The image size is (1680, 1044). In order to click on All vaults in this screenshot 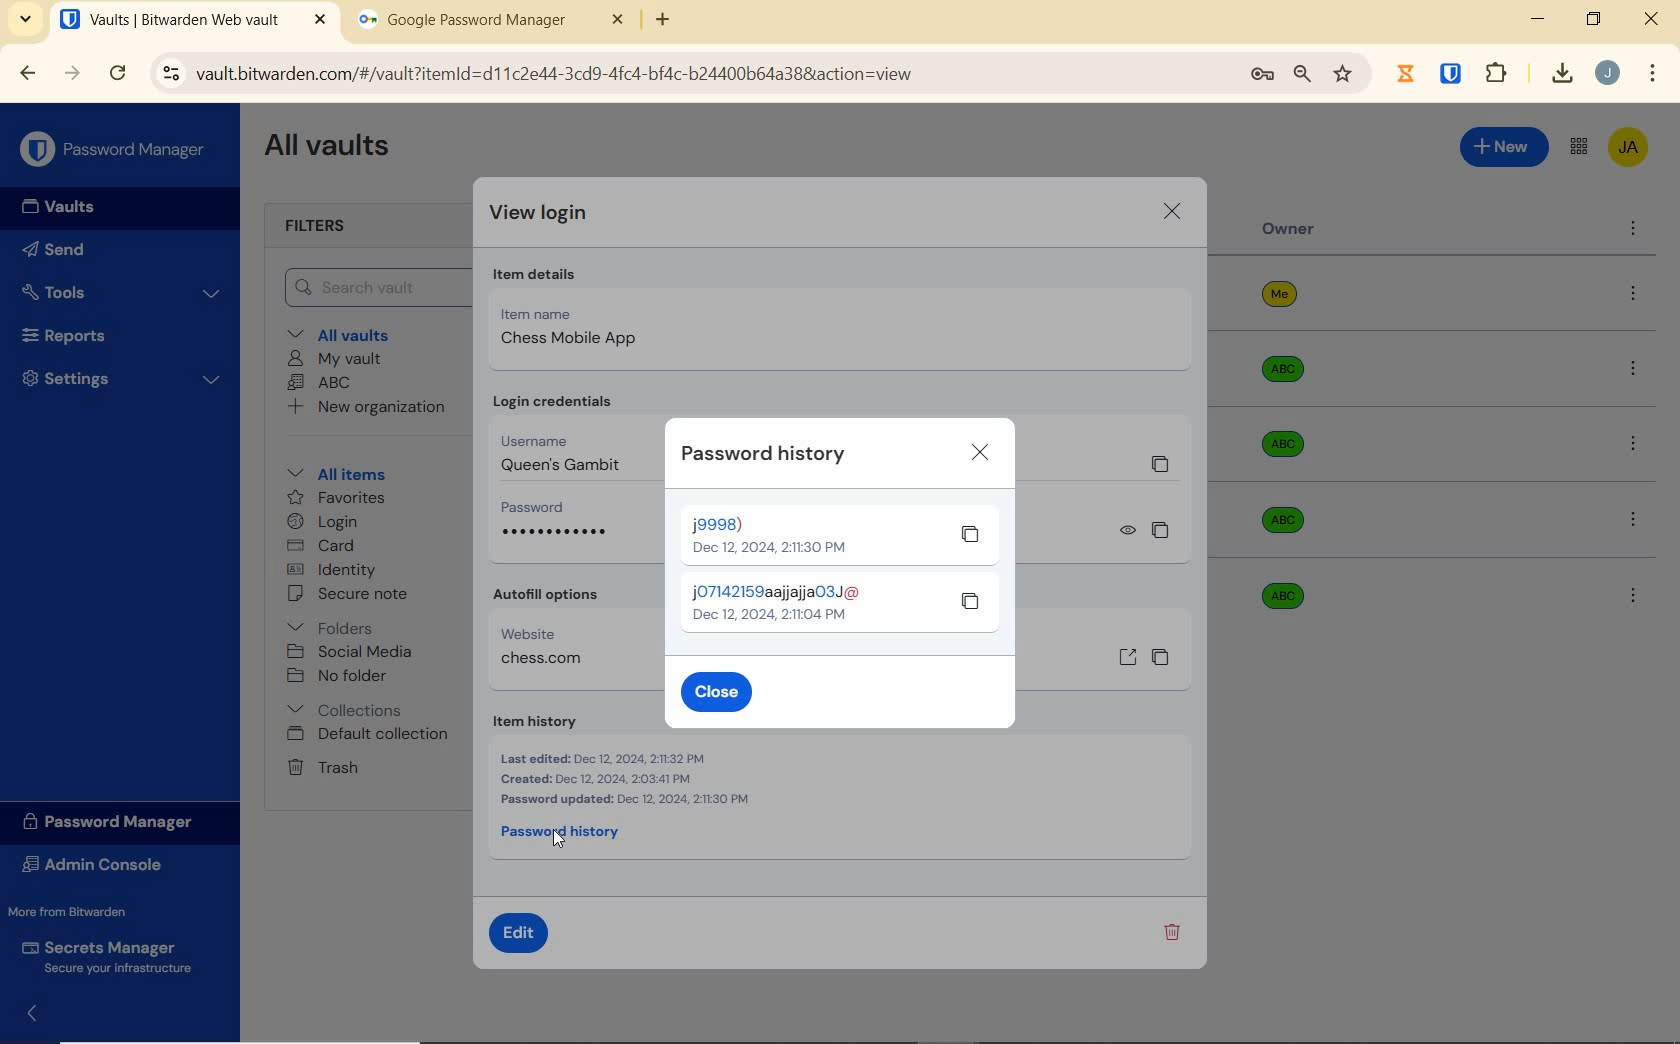, I will do `click(352, 334)`.